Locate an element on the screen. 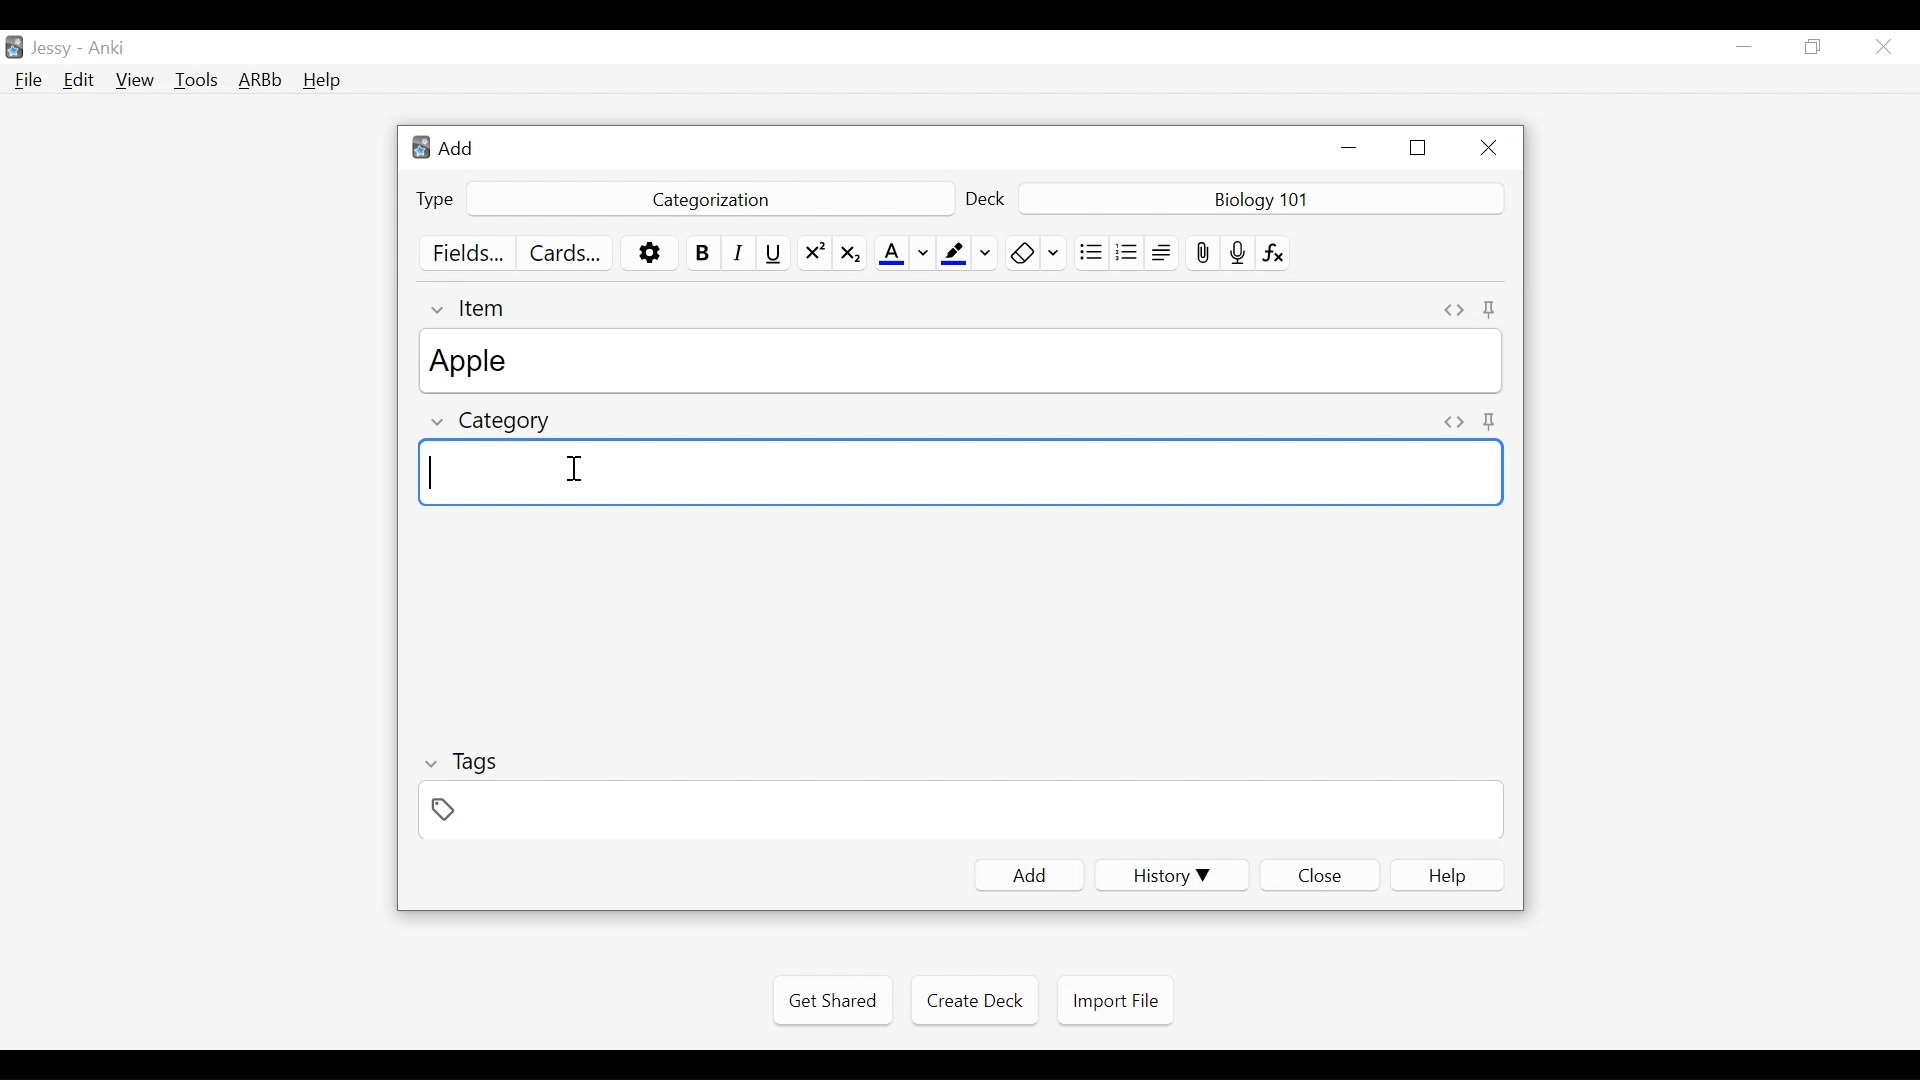  Type is located at coordinates (435, 200).